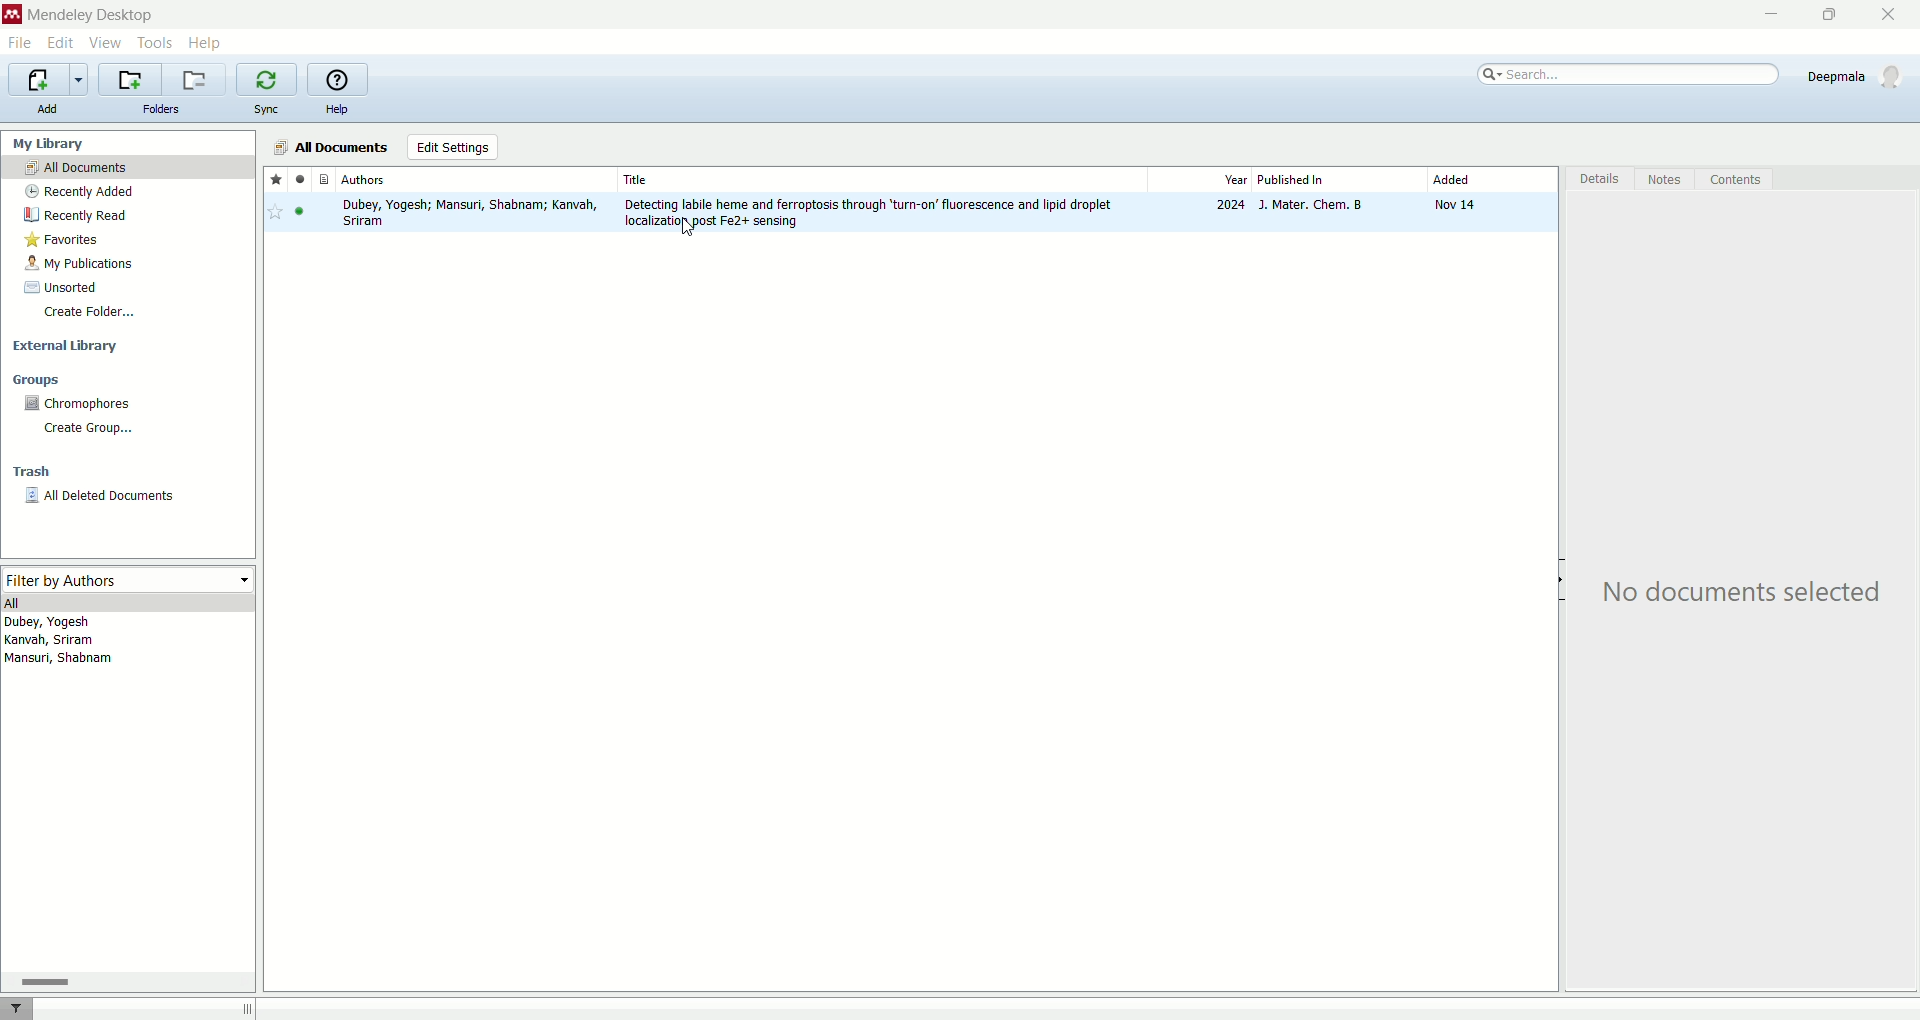 The image size is (1920, 1020). I want to click on synchronize library with mendeley web, so click(265, 80).